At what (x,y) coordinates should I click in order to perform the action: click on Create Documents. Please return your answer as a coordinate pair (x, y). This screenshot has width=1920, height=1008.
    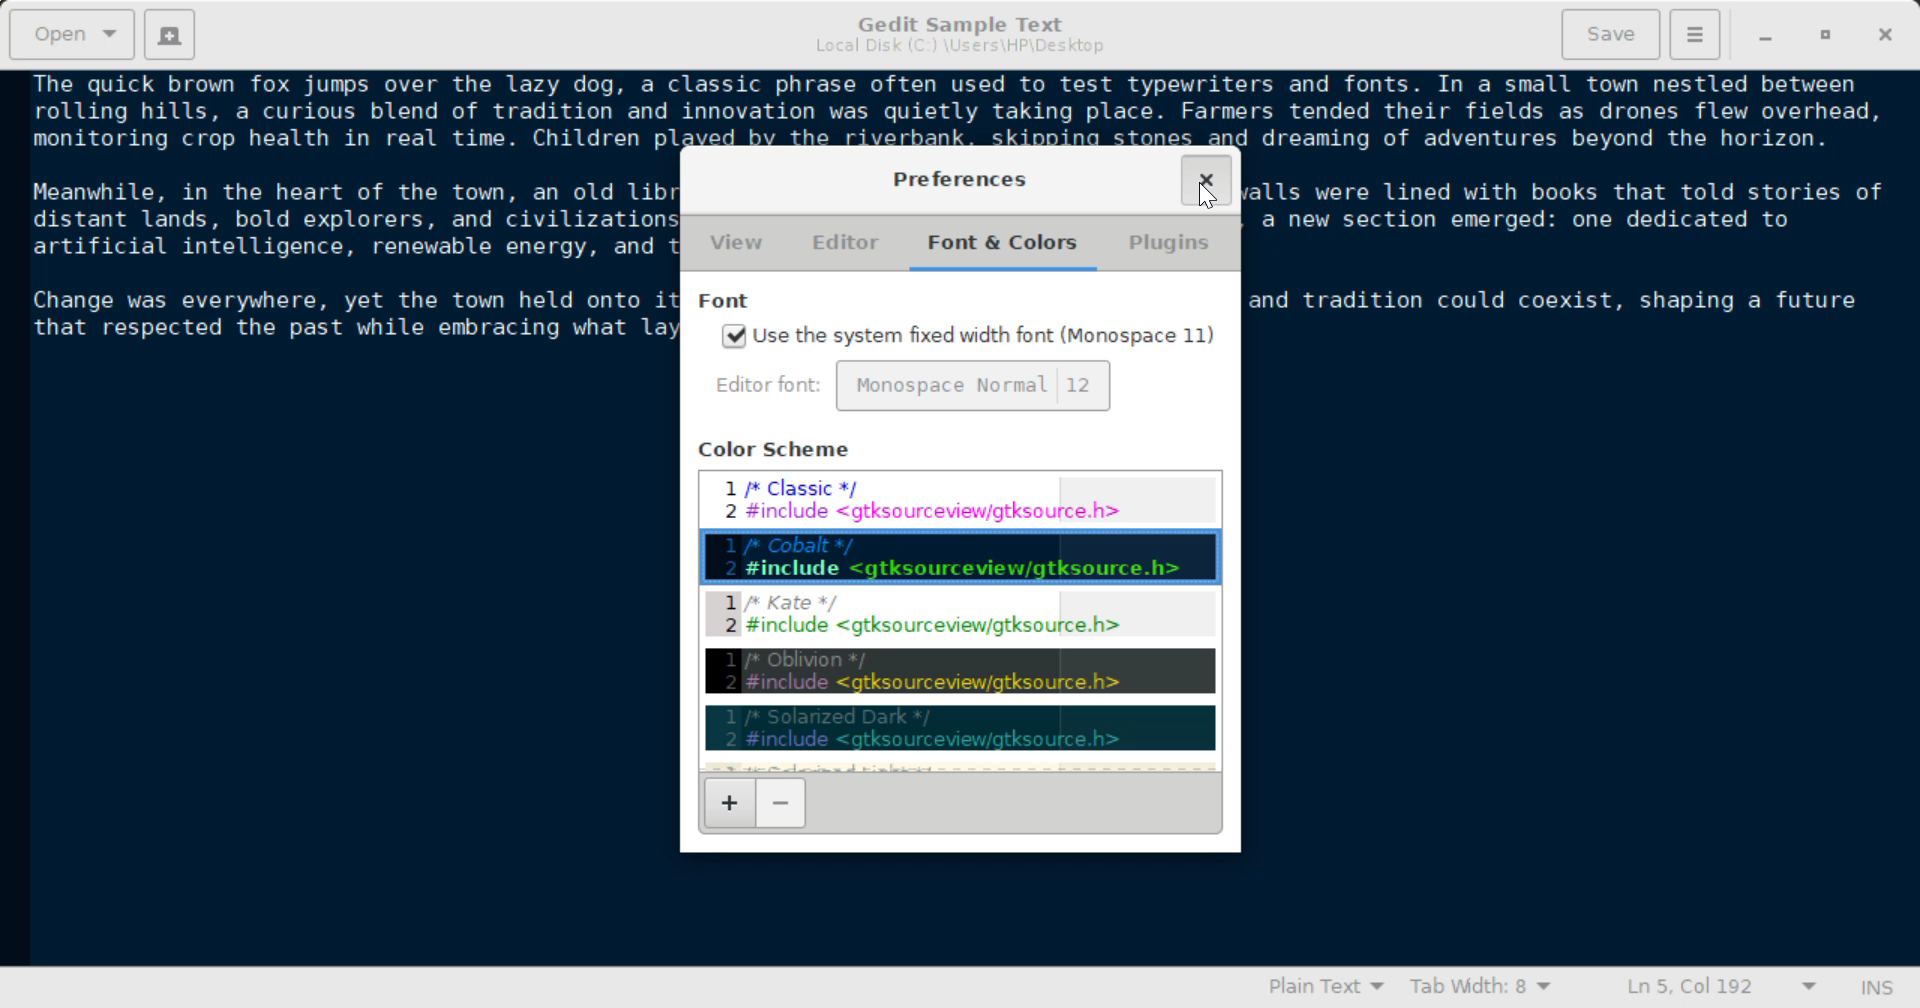
    Looking at the image, I should click on (170, 32).